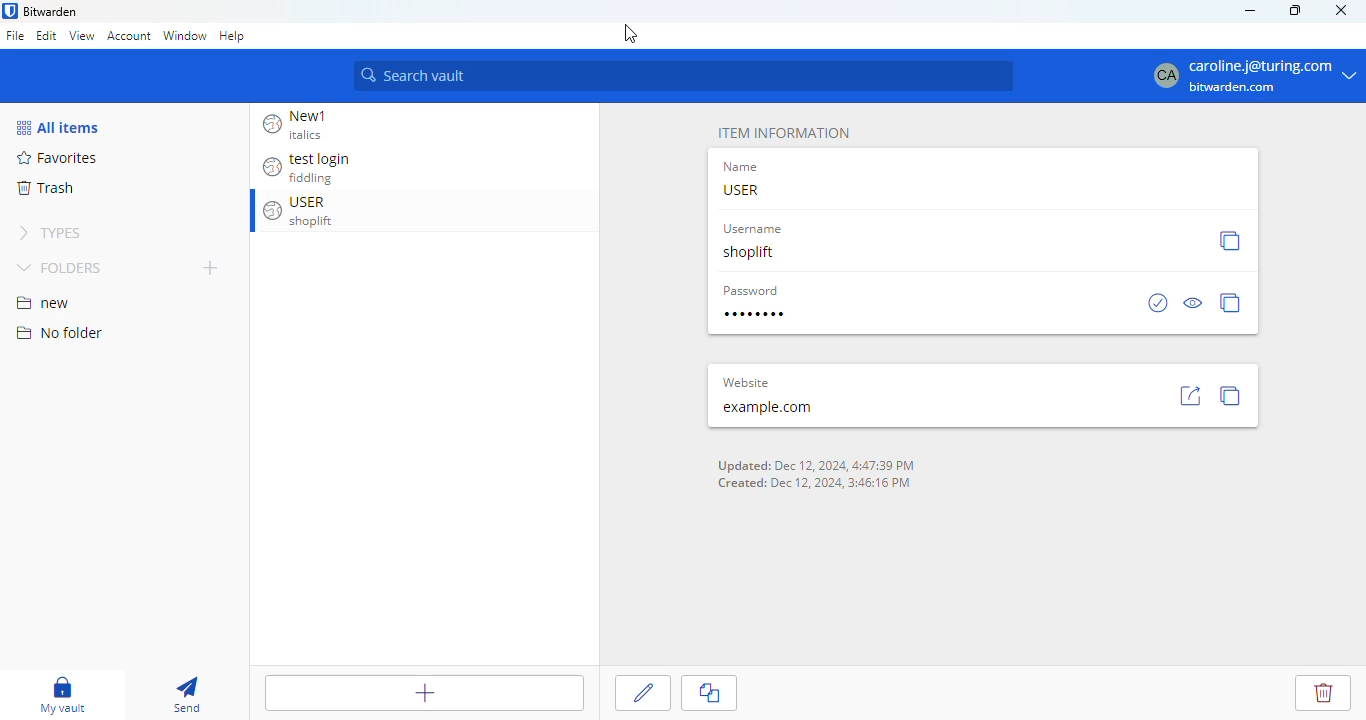  I want to click on logo, so click(10, 11).